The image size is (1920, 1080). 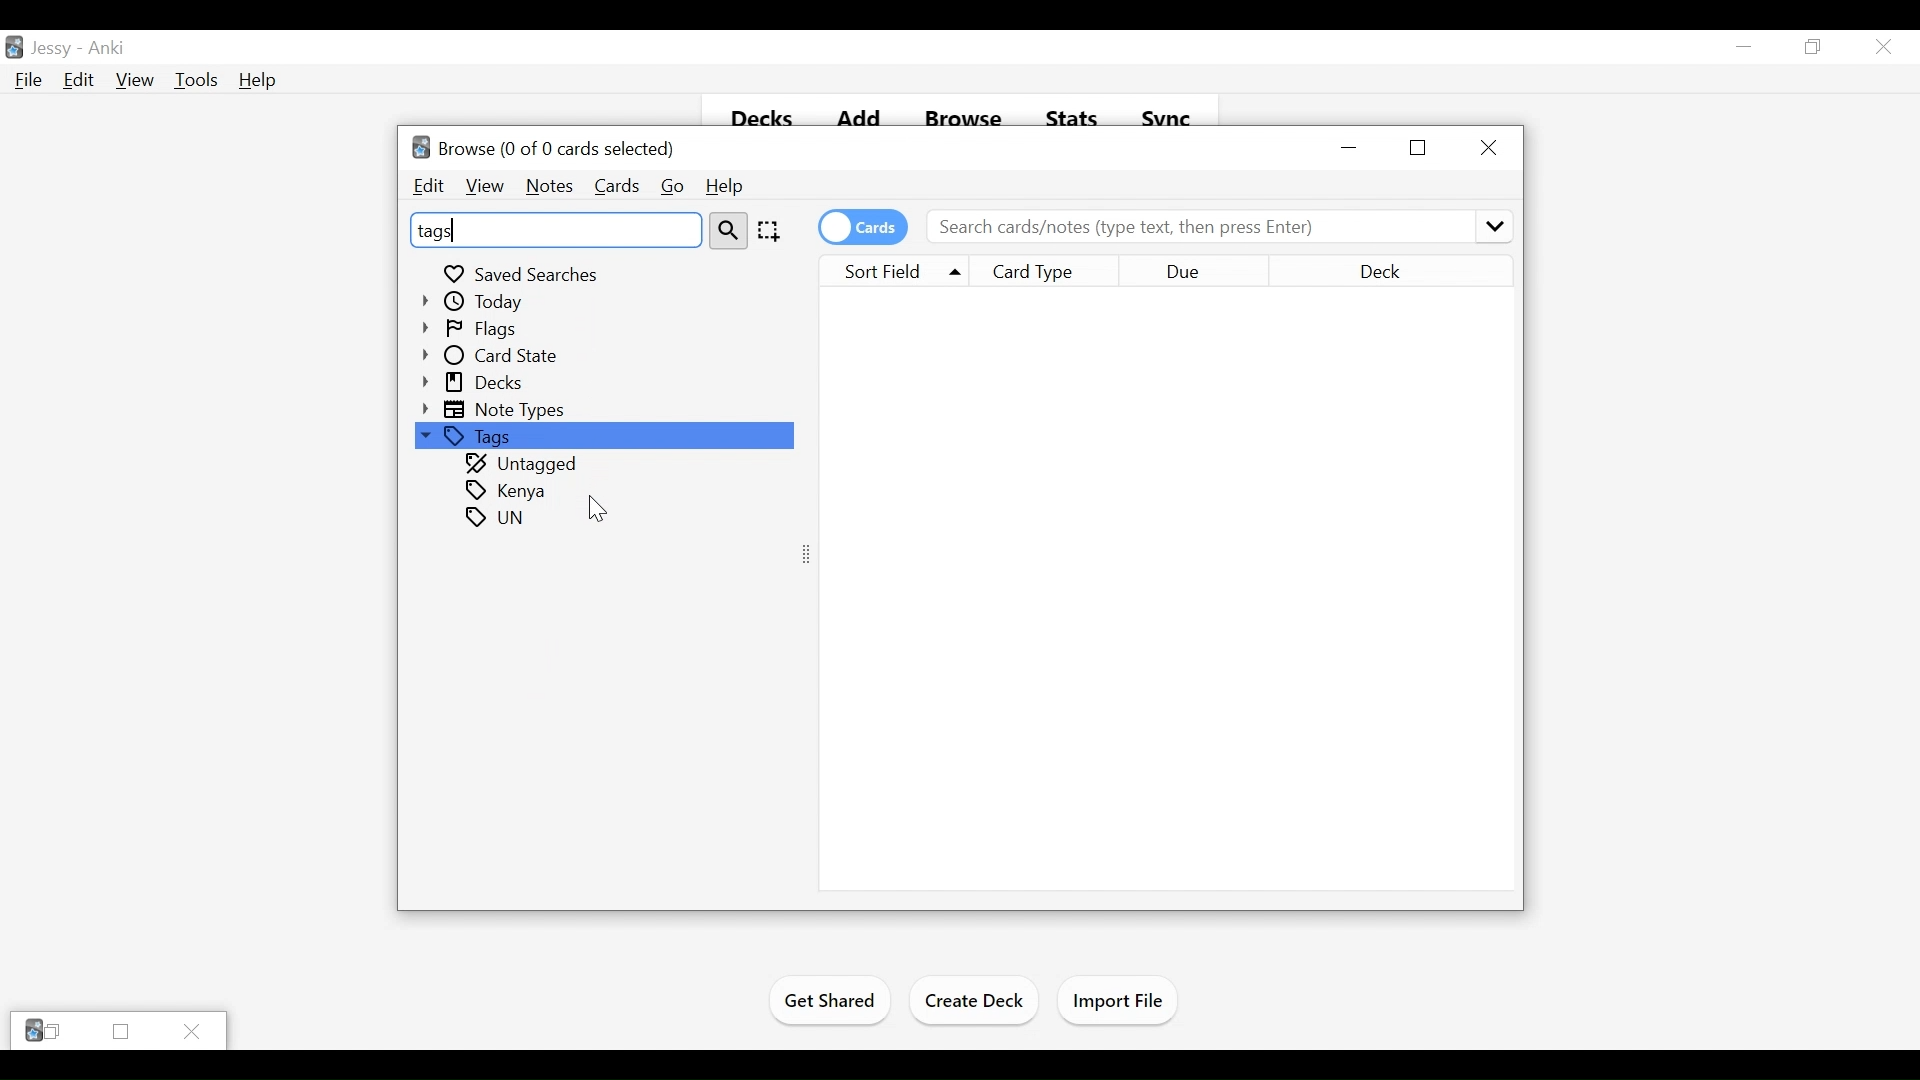 What do you see at coordinates (475, 383) in the screenshot?
I see `Decks` at bounding box center [475, 383].